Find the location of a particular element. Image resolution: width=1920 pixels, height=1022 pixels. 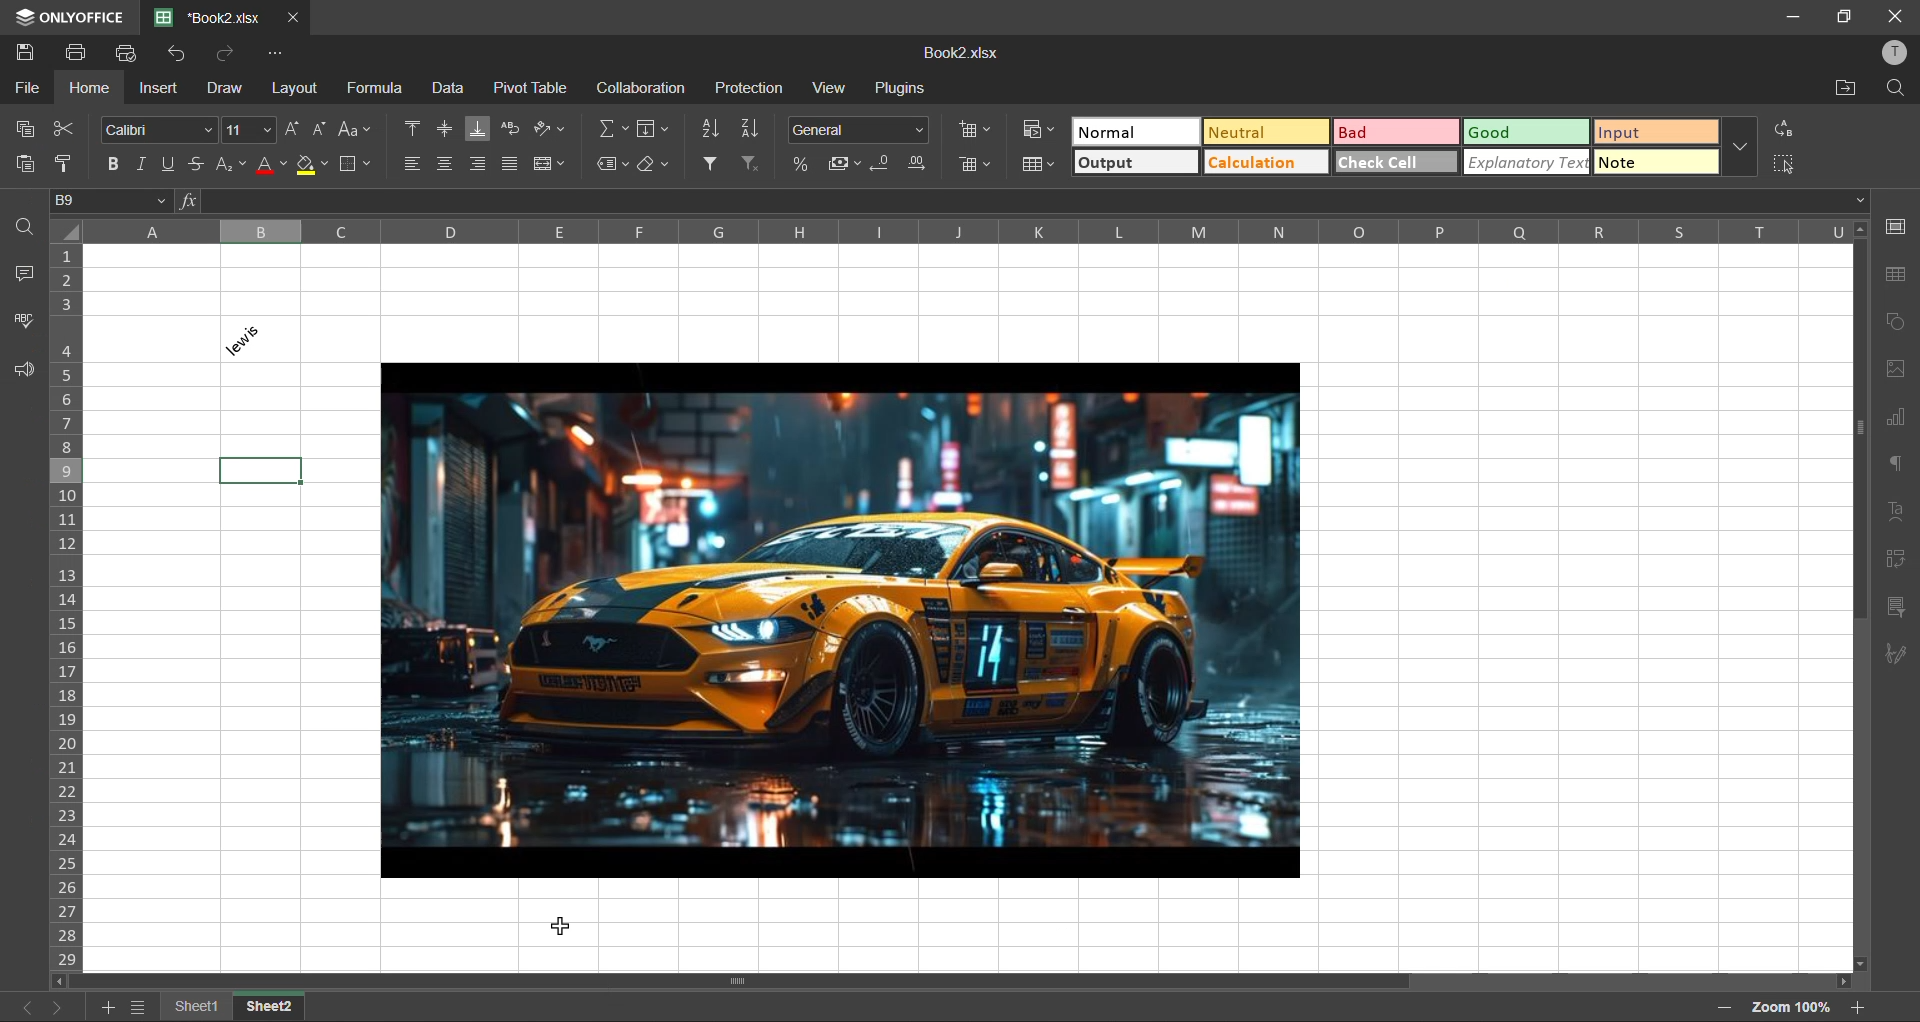

calculation is located at coordinates (1264, 163).